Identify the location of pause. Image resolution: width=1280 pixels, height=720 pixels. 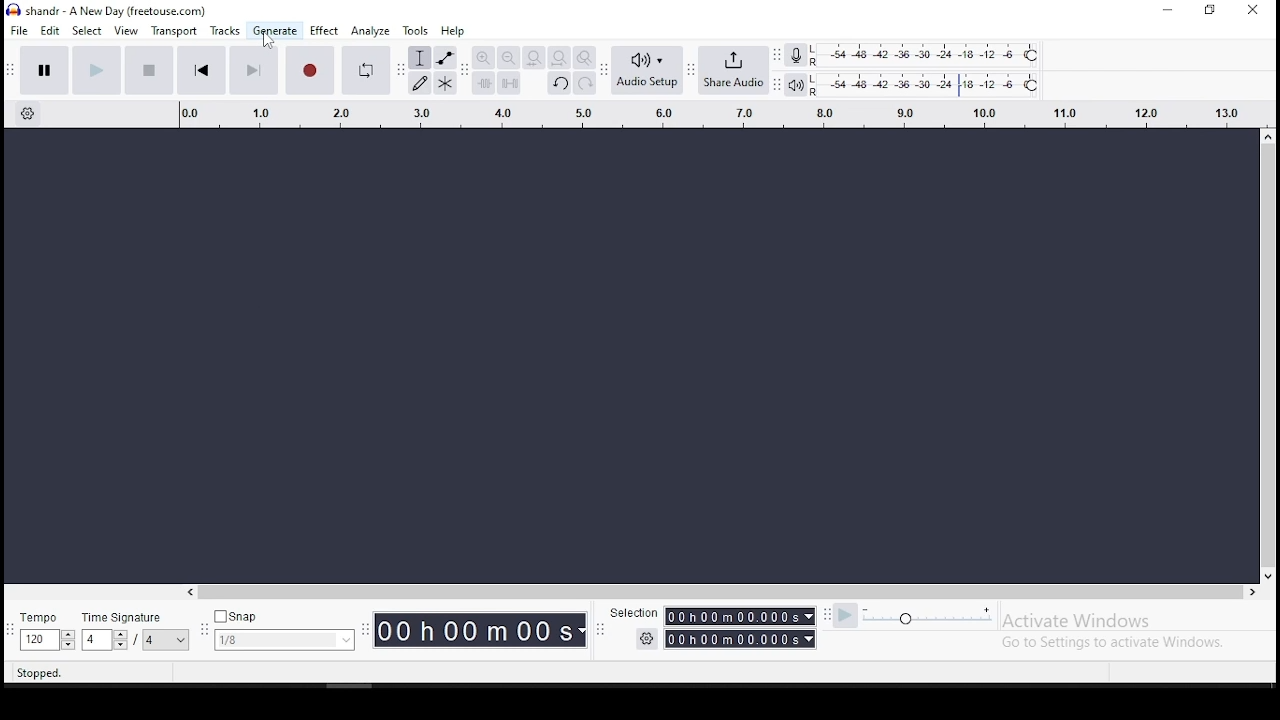
(44, 70).